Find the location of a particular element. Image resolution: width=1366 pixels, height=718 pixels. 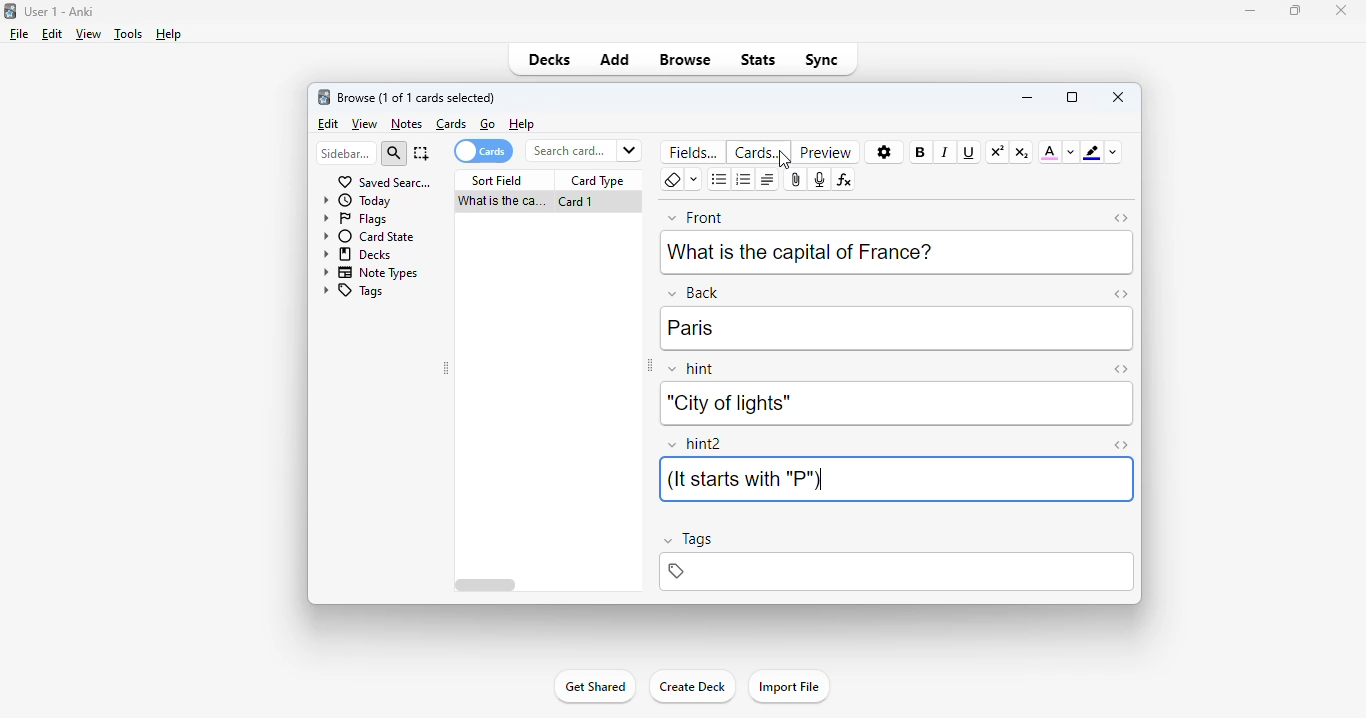

paris is located at coordinates (691, 328).